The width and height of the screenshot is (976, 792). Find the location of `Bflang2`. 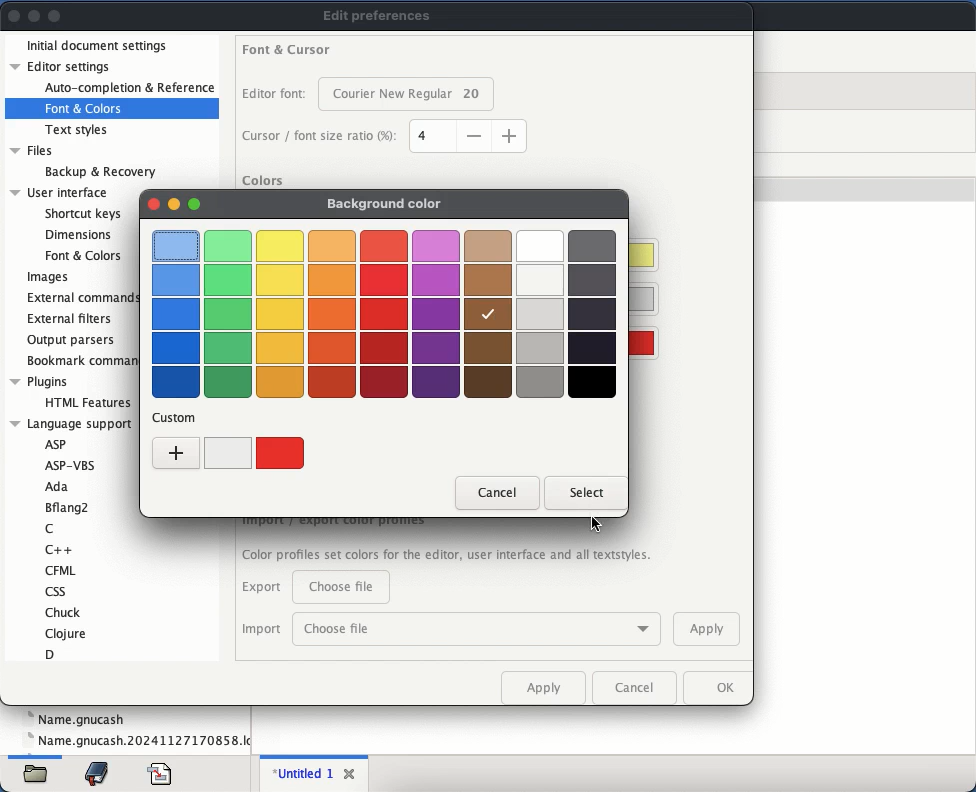

Bflang2 is located at coordinates (68, 506).